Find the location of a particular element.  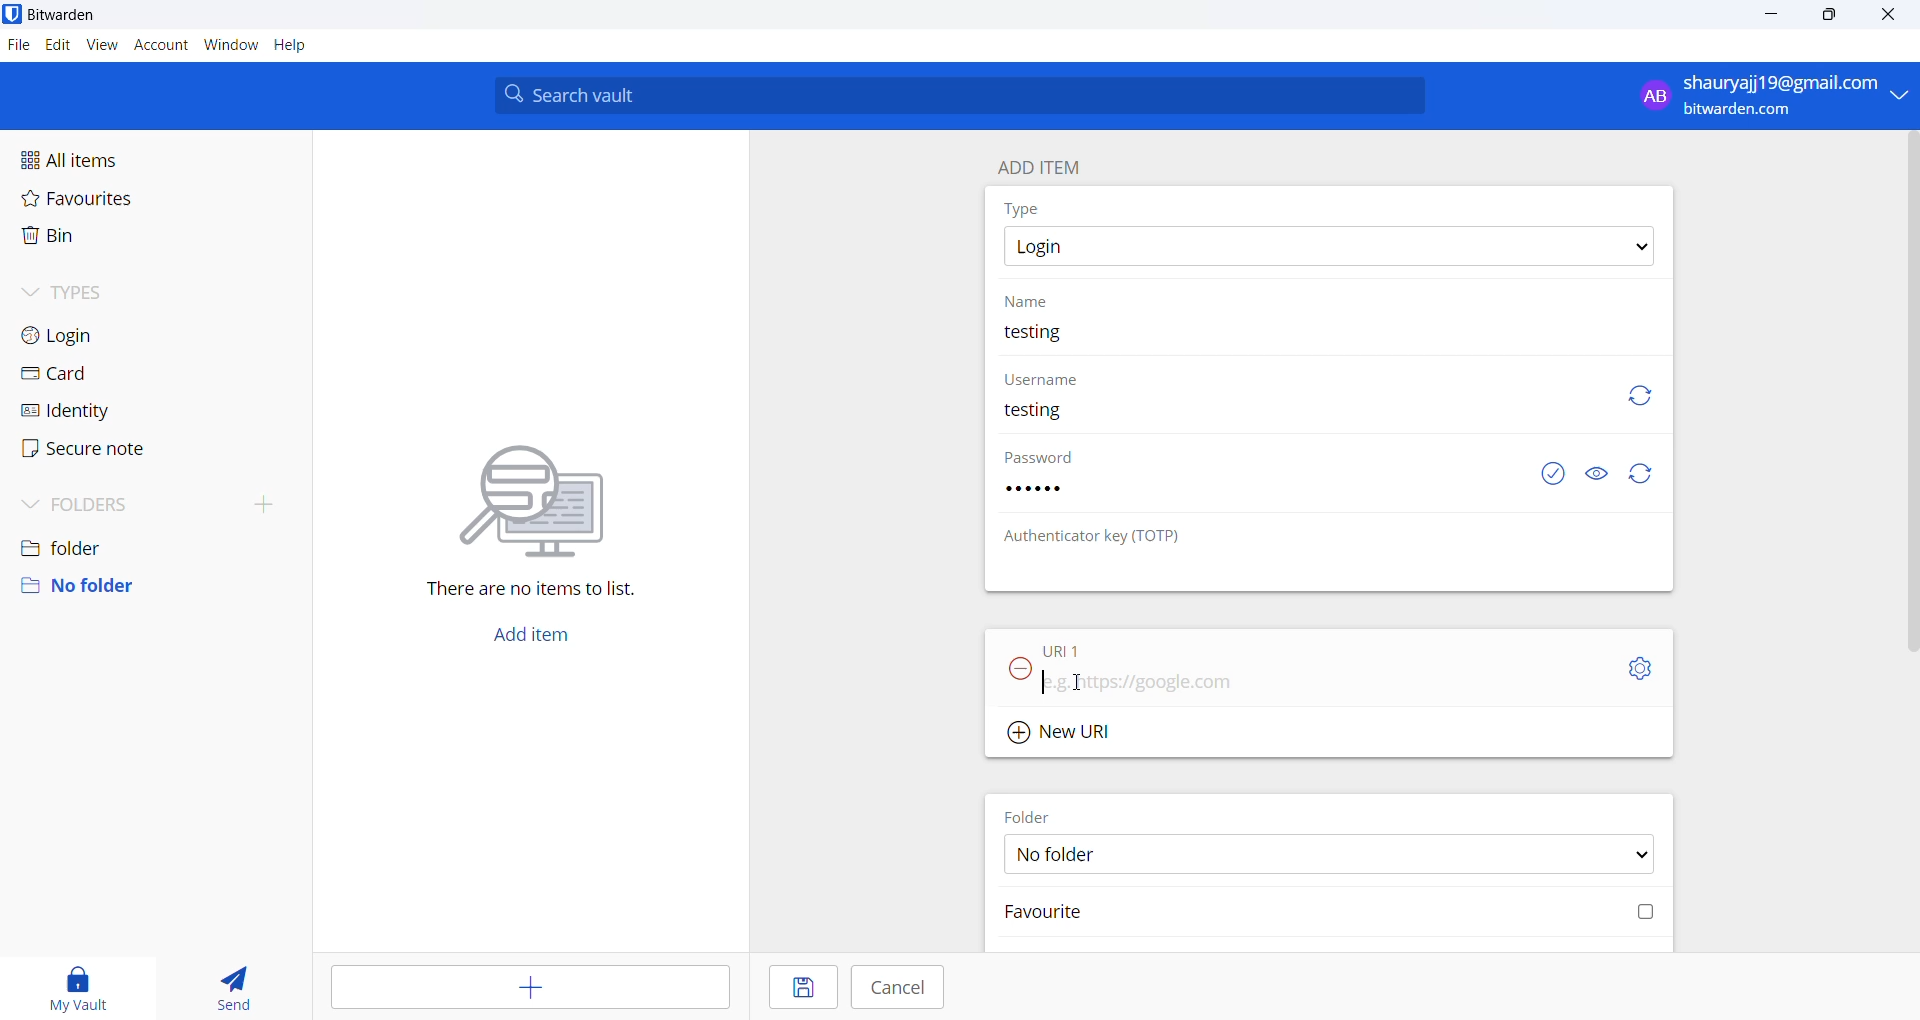

Add new URL is located at coordinates (1066, 732).